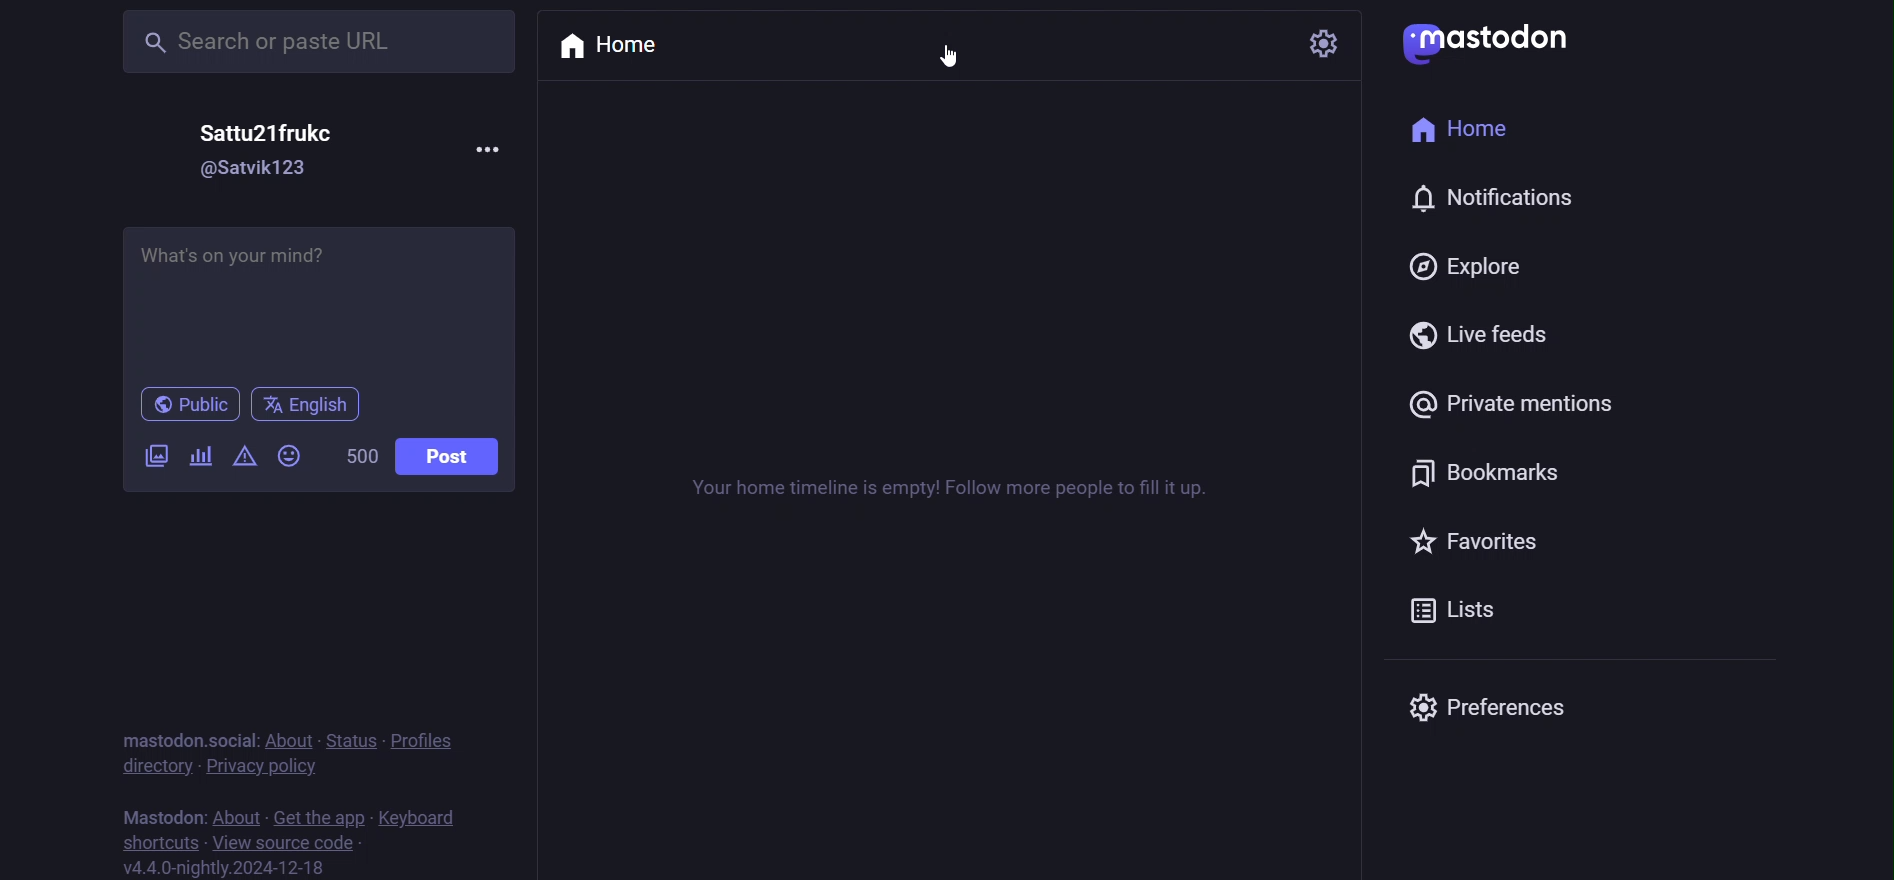 This screenshot has width=1894, height=880. What do you see at coordinates (1459, 607) in the screenshot?
I see `list` at bounding box center [1459, 607].